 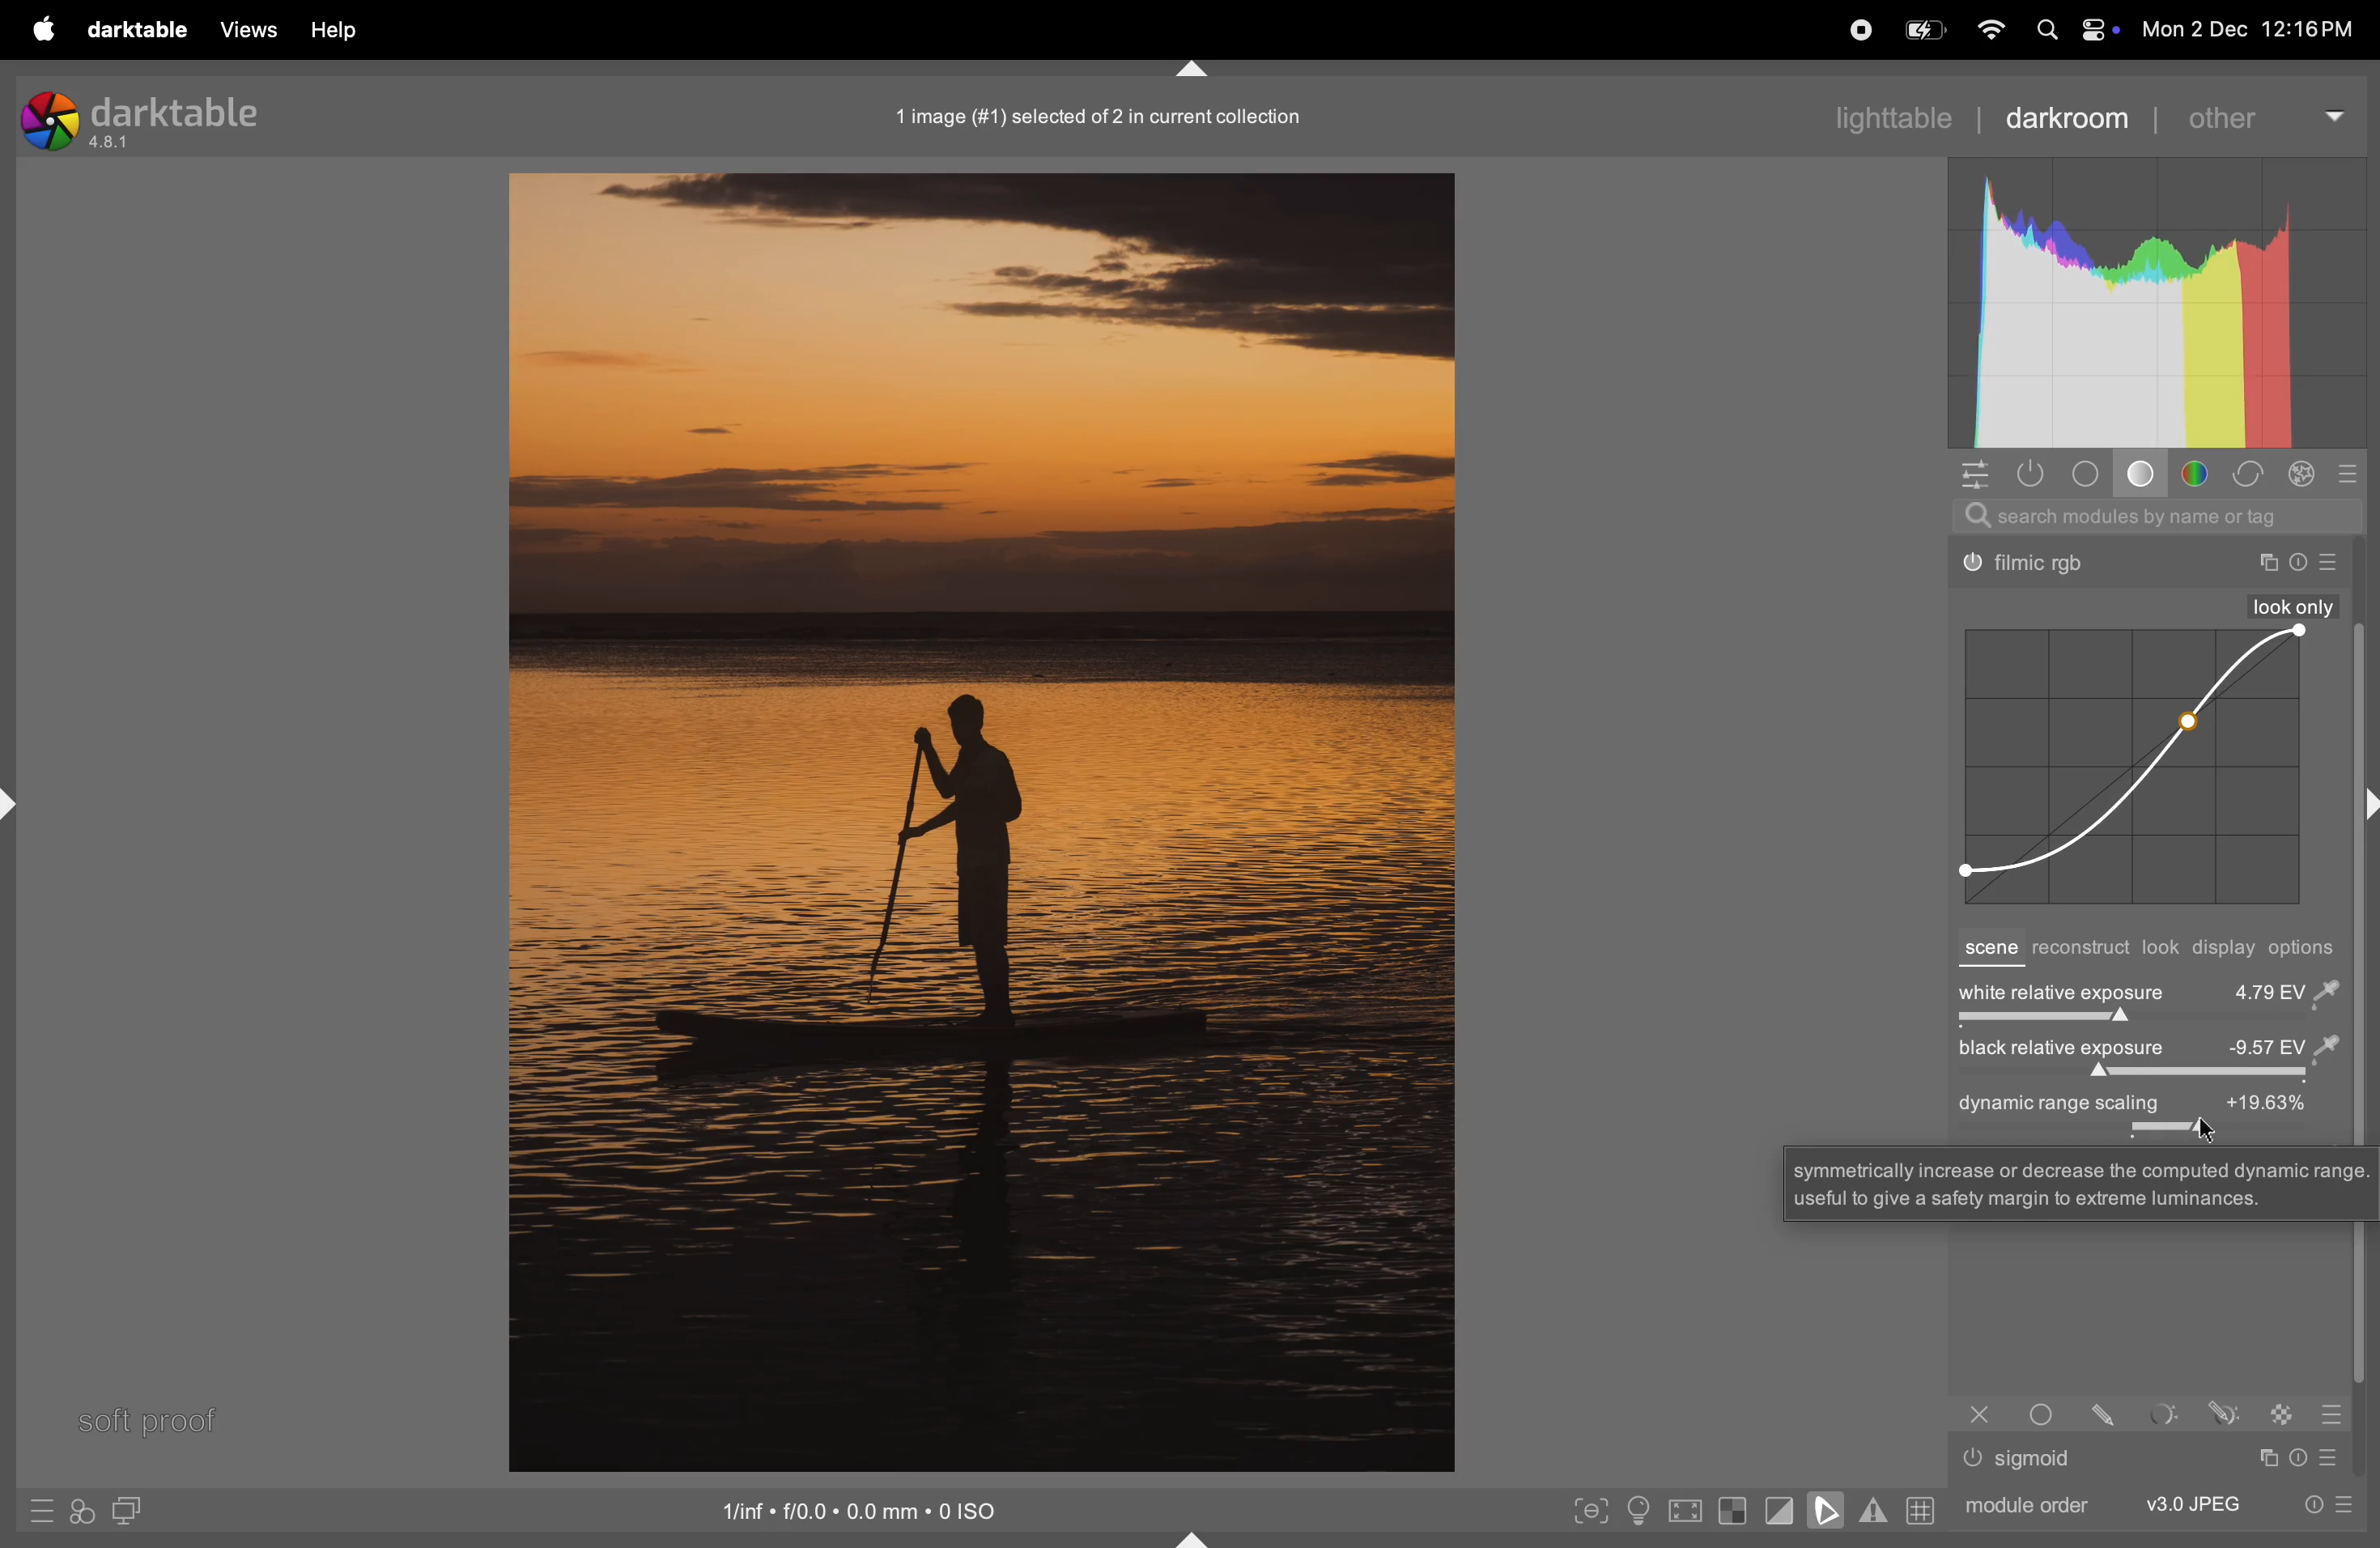 I want to click on batttery, so click(x=1924, y=32).